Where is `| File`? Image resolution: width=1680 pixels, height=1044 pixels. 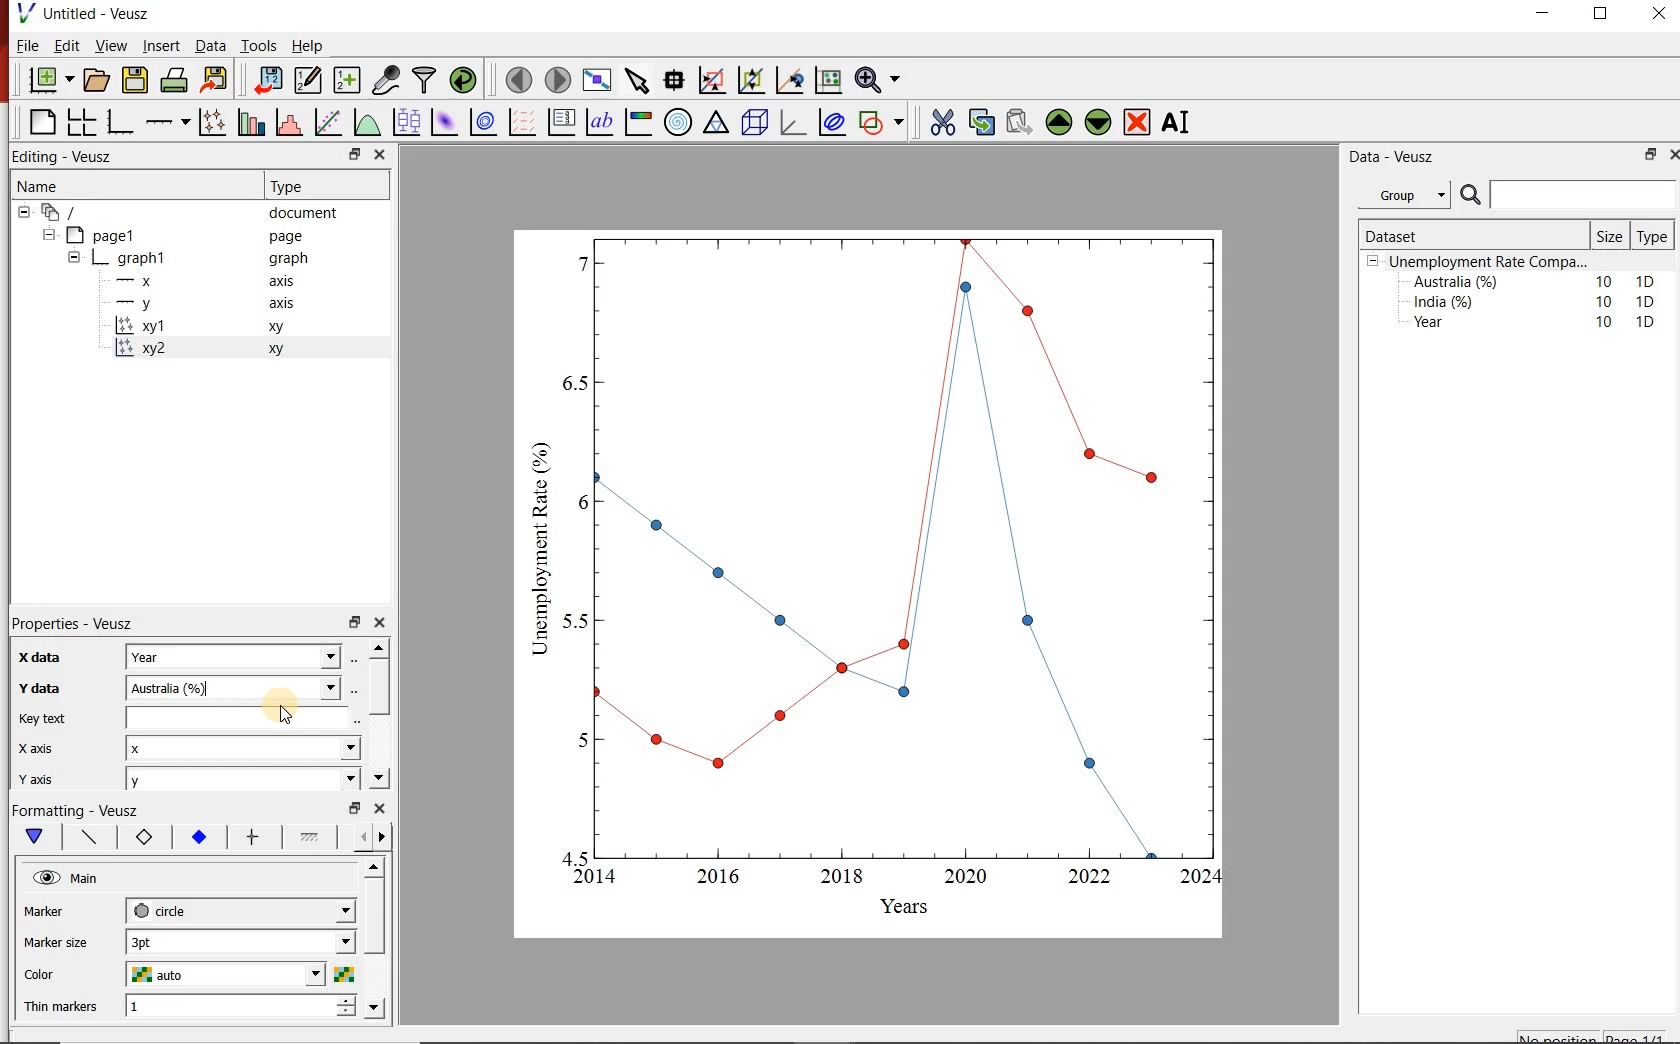
| File is located at coordinates (23, 45).